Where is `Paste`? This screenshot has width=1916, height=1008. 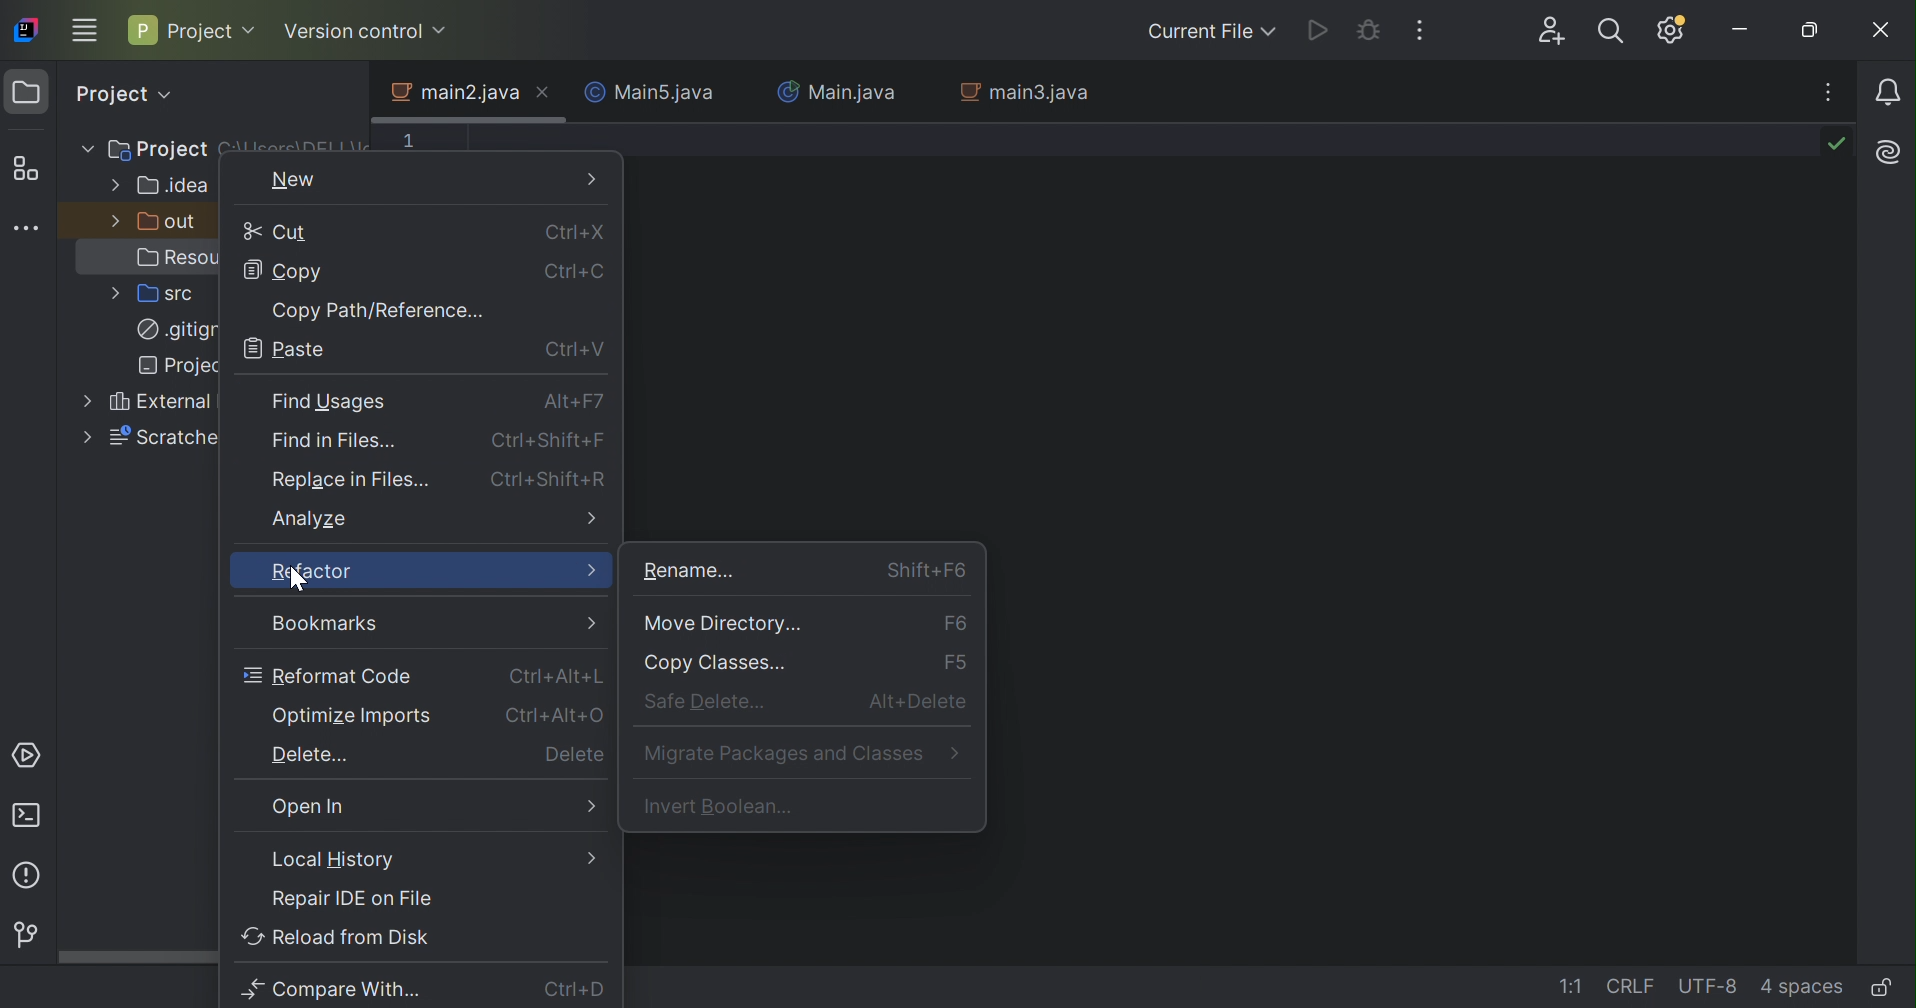
Paste is located at coordinates (285, 351).